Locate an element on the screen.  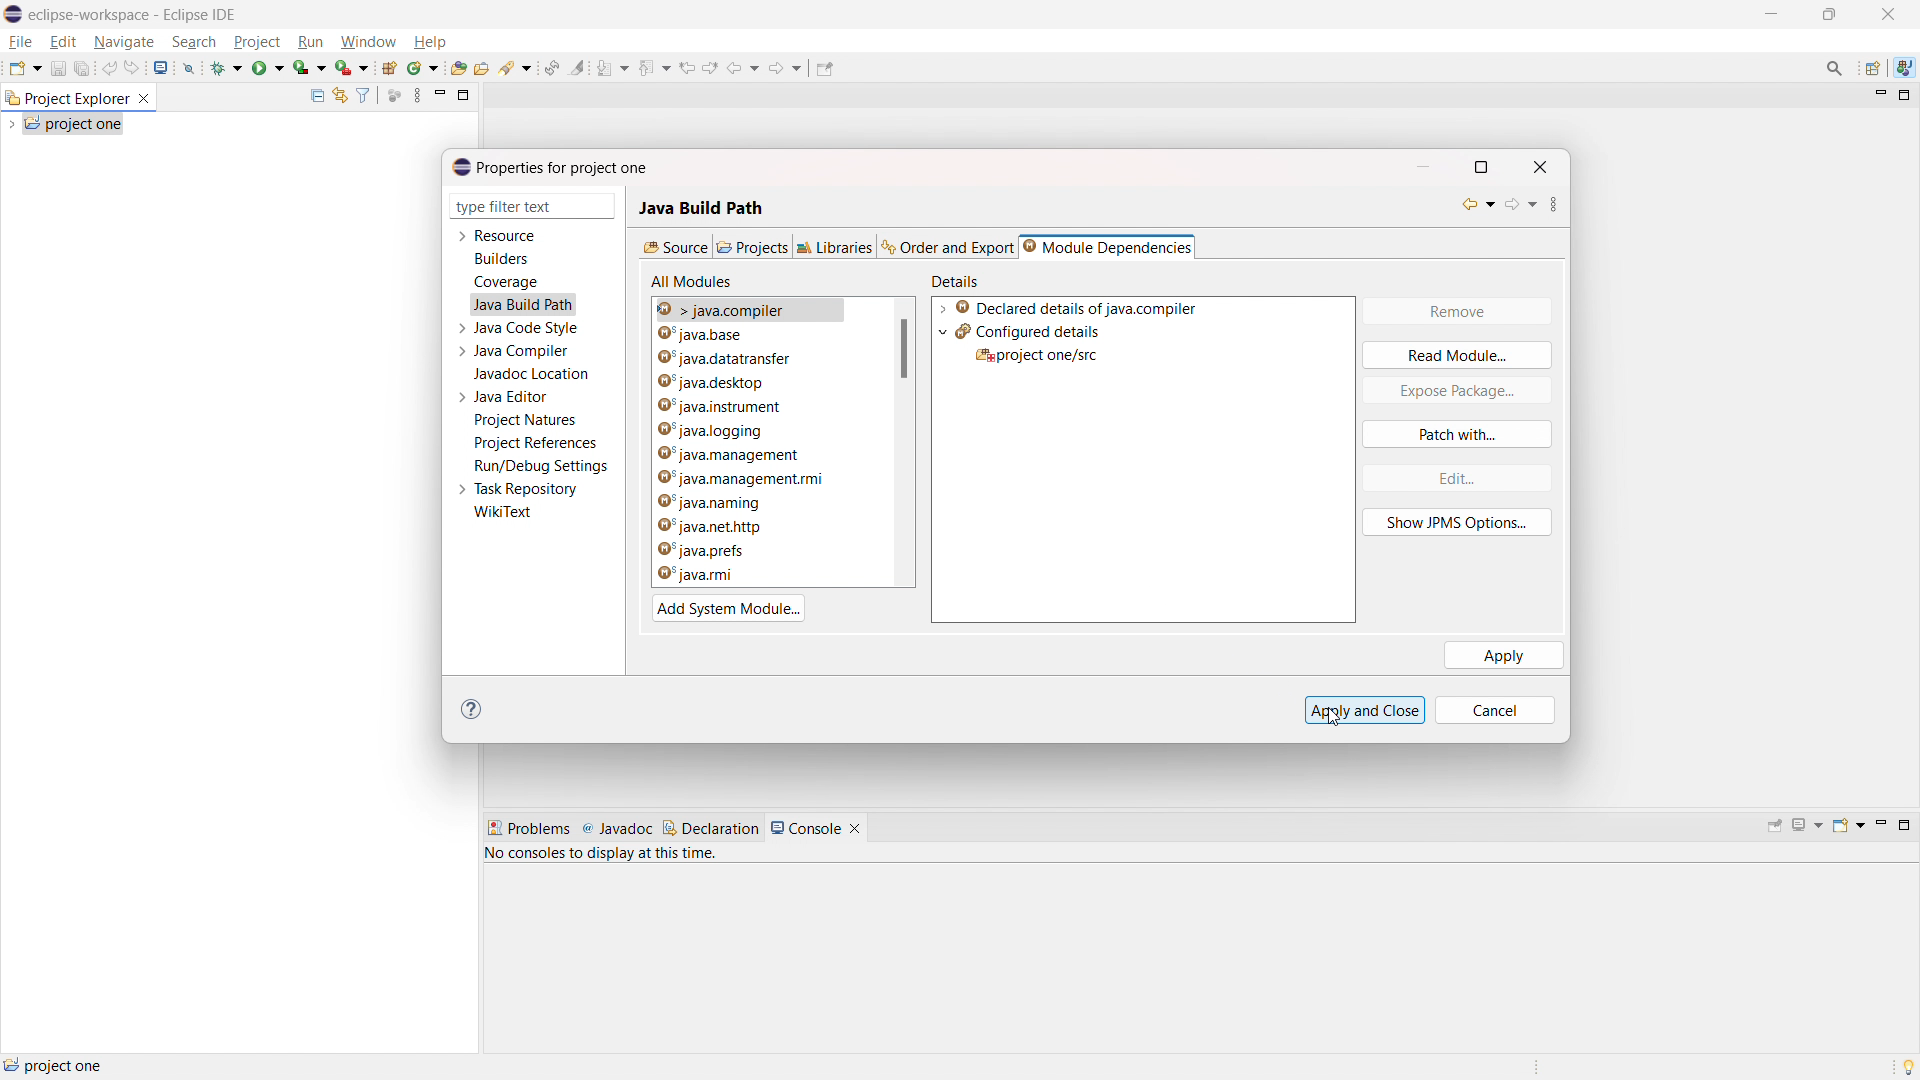
view next location is located at coordinates (710, 65).